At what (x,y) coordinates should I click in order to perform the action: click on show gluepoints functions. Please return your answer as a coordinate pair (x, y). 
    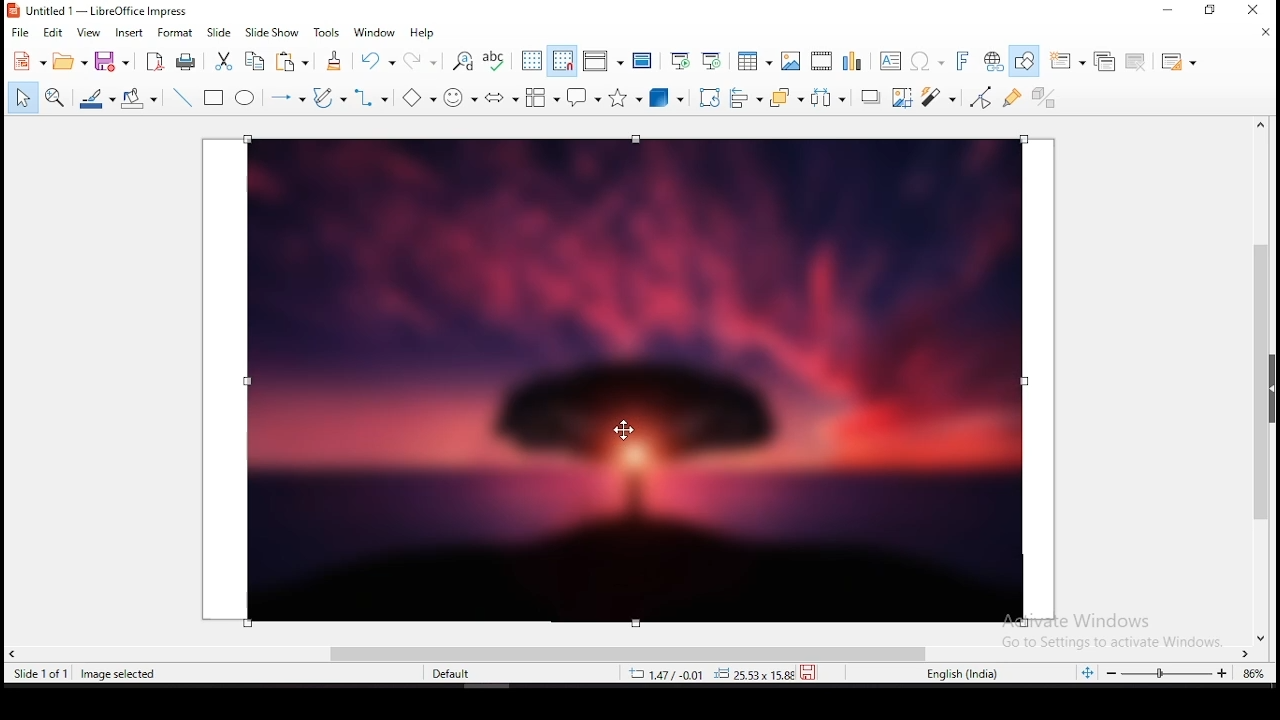
    Looking at the image, I should click on (1010, 98).